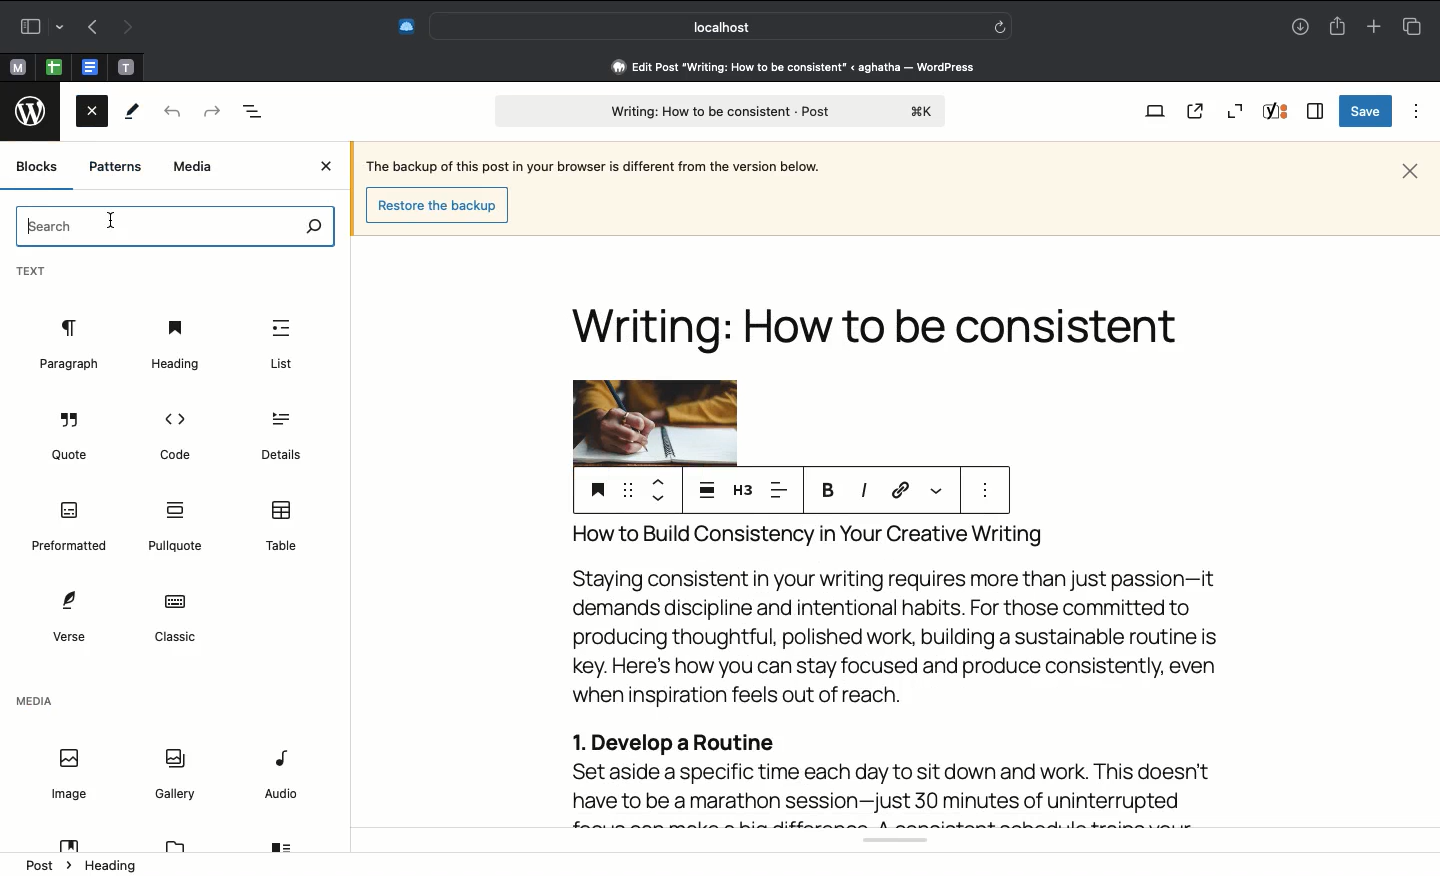 The width and height of the screenshot is (1440, 876). What do you see at coordinates (395, 28) in the screenshot?
I see `Extensions` at bounding box center [395, 28].